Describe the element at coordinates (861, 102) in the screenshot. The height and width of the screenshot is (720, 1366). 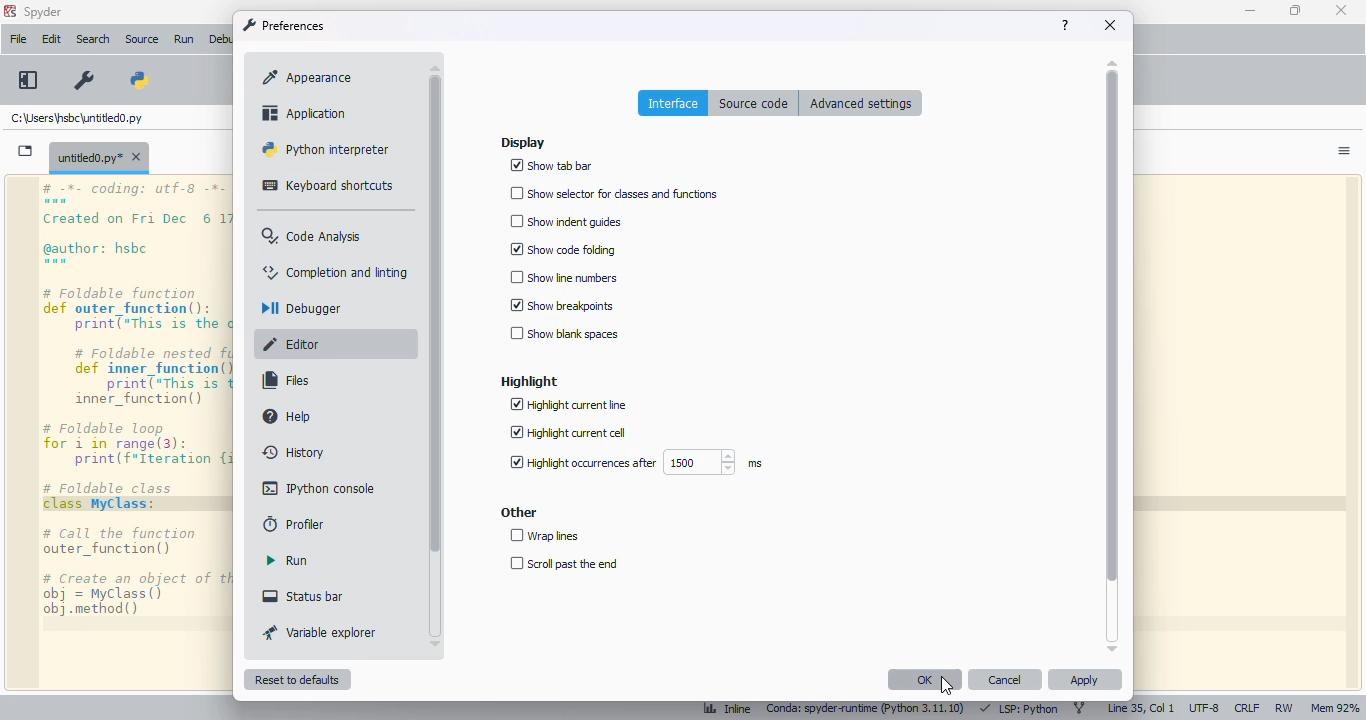
I see `advanced settings` at that location.